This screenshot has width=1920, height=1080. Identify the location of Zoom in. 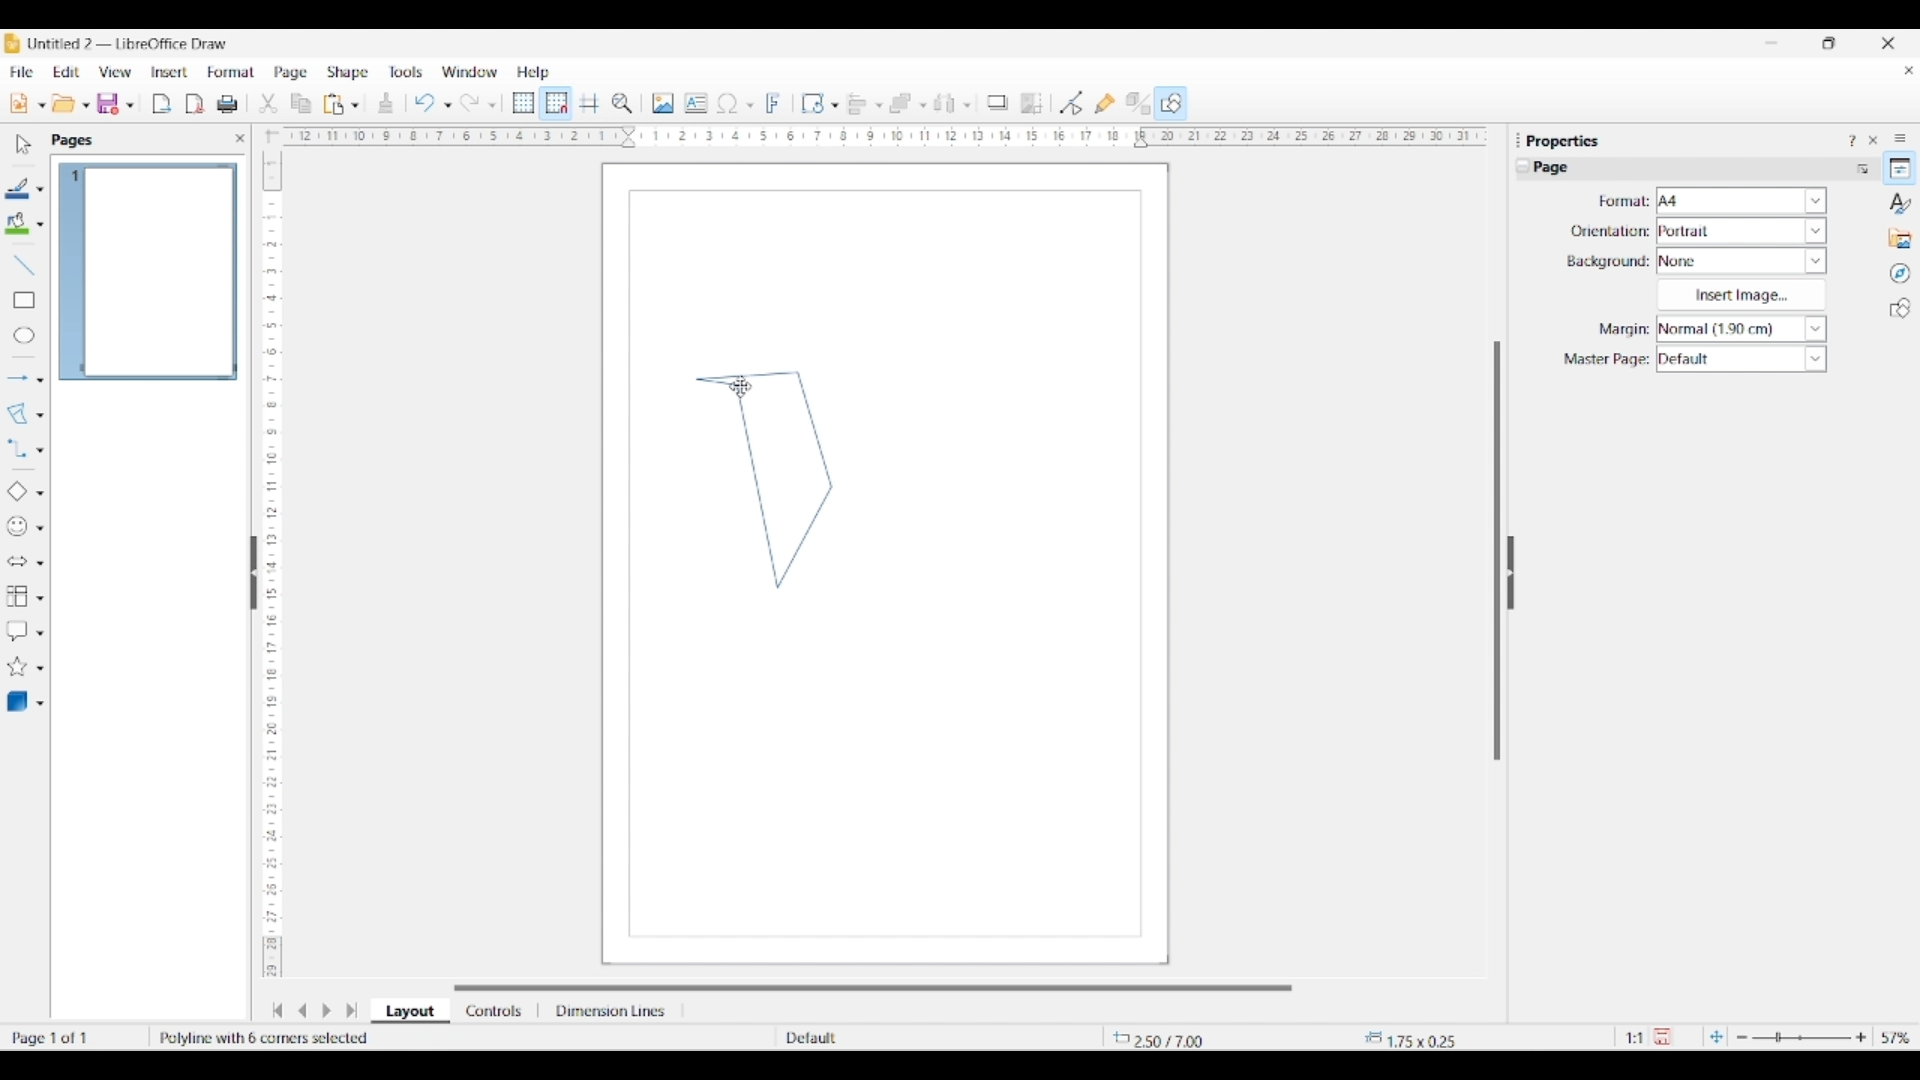
(1861, 1037).